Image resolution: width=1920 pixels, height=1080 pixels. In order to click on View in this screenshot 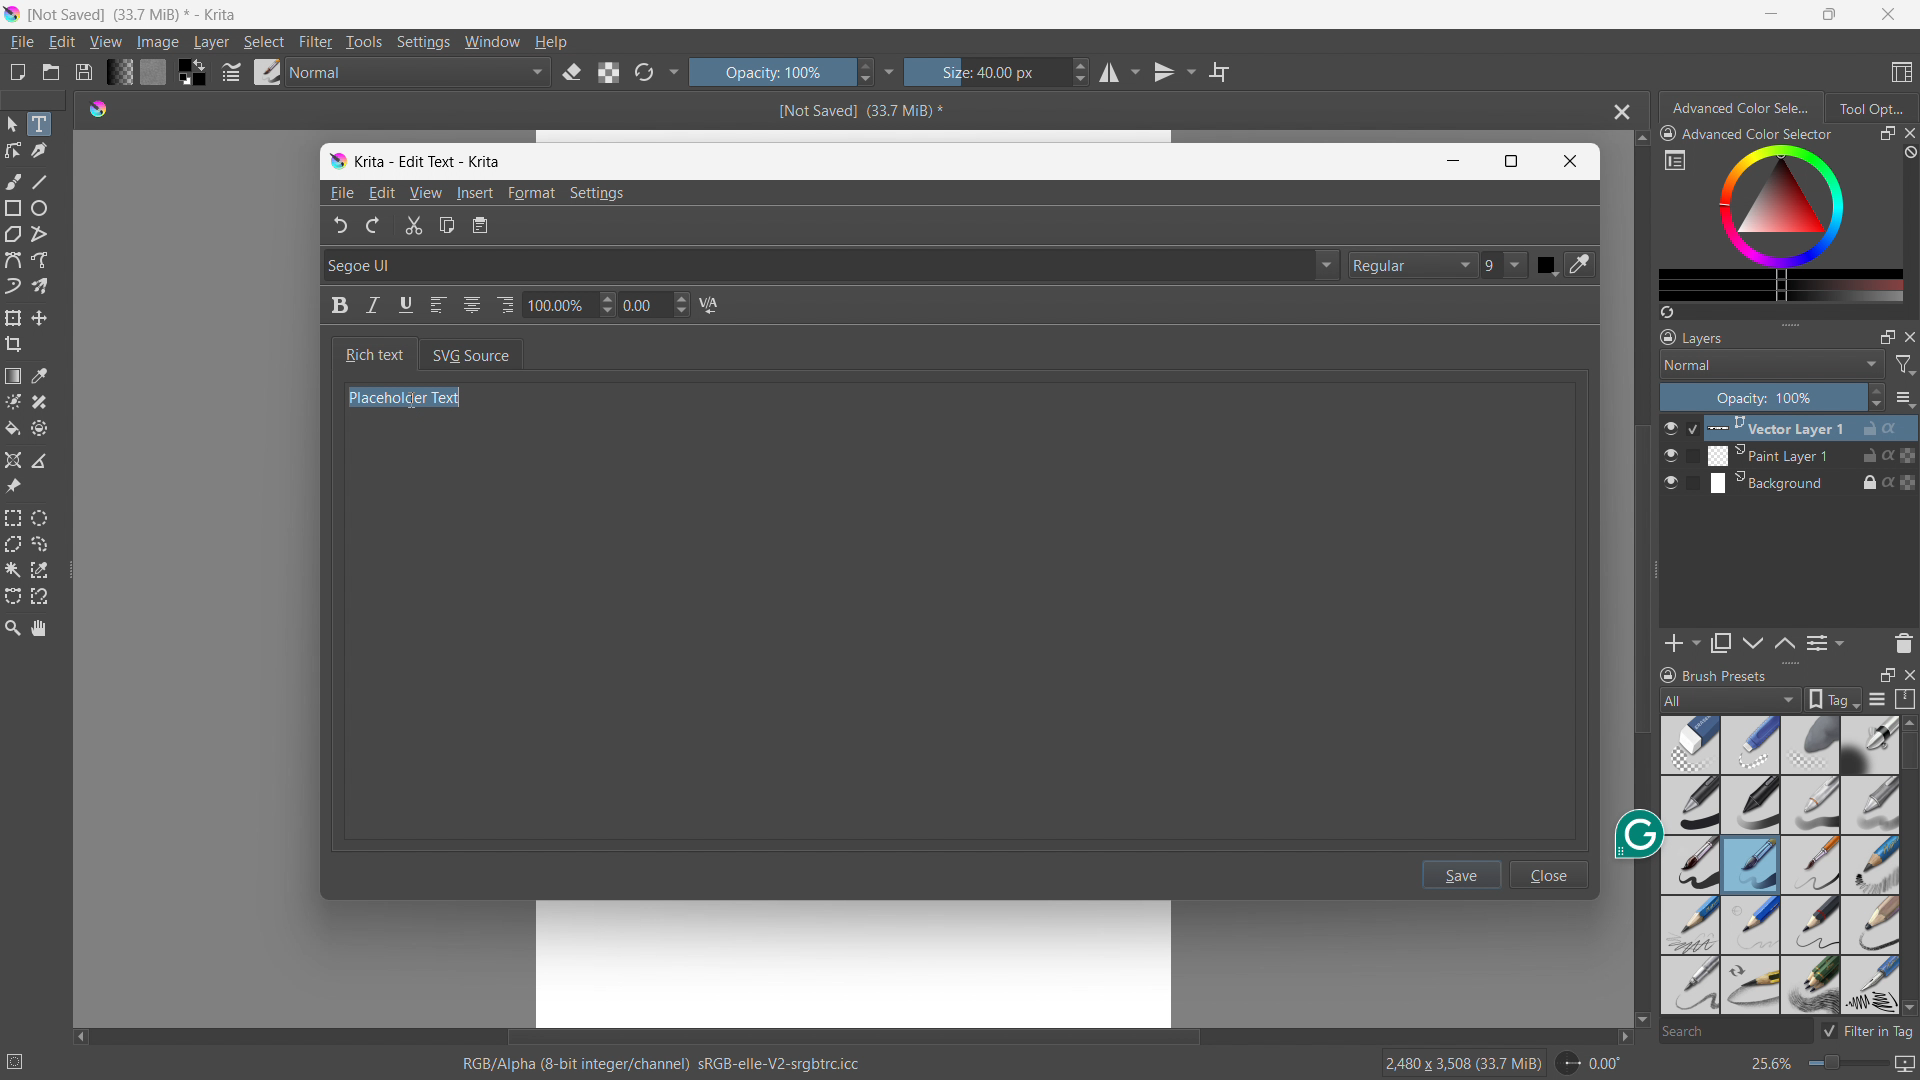, I will do `click(425, 193)`.